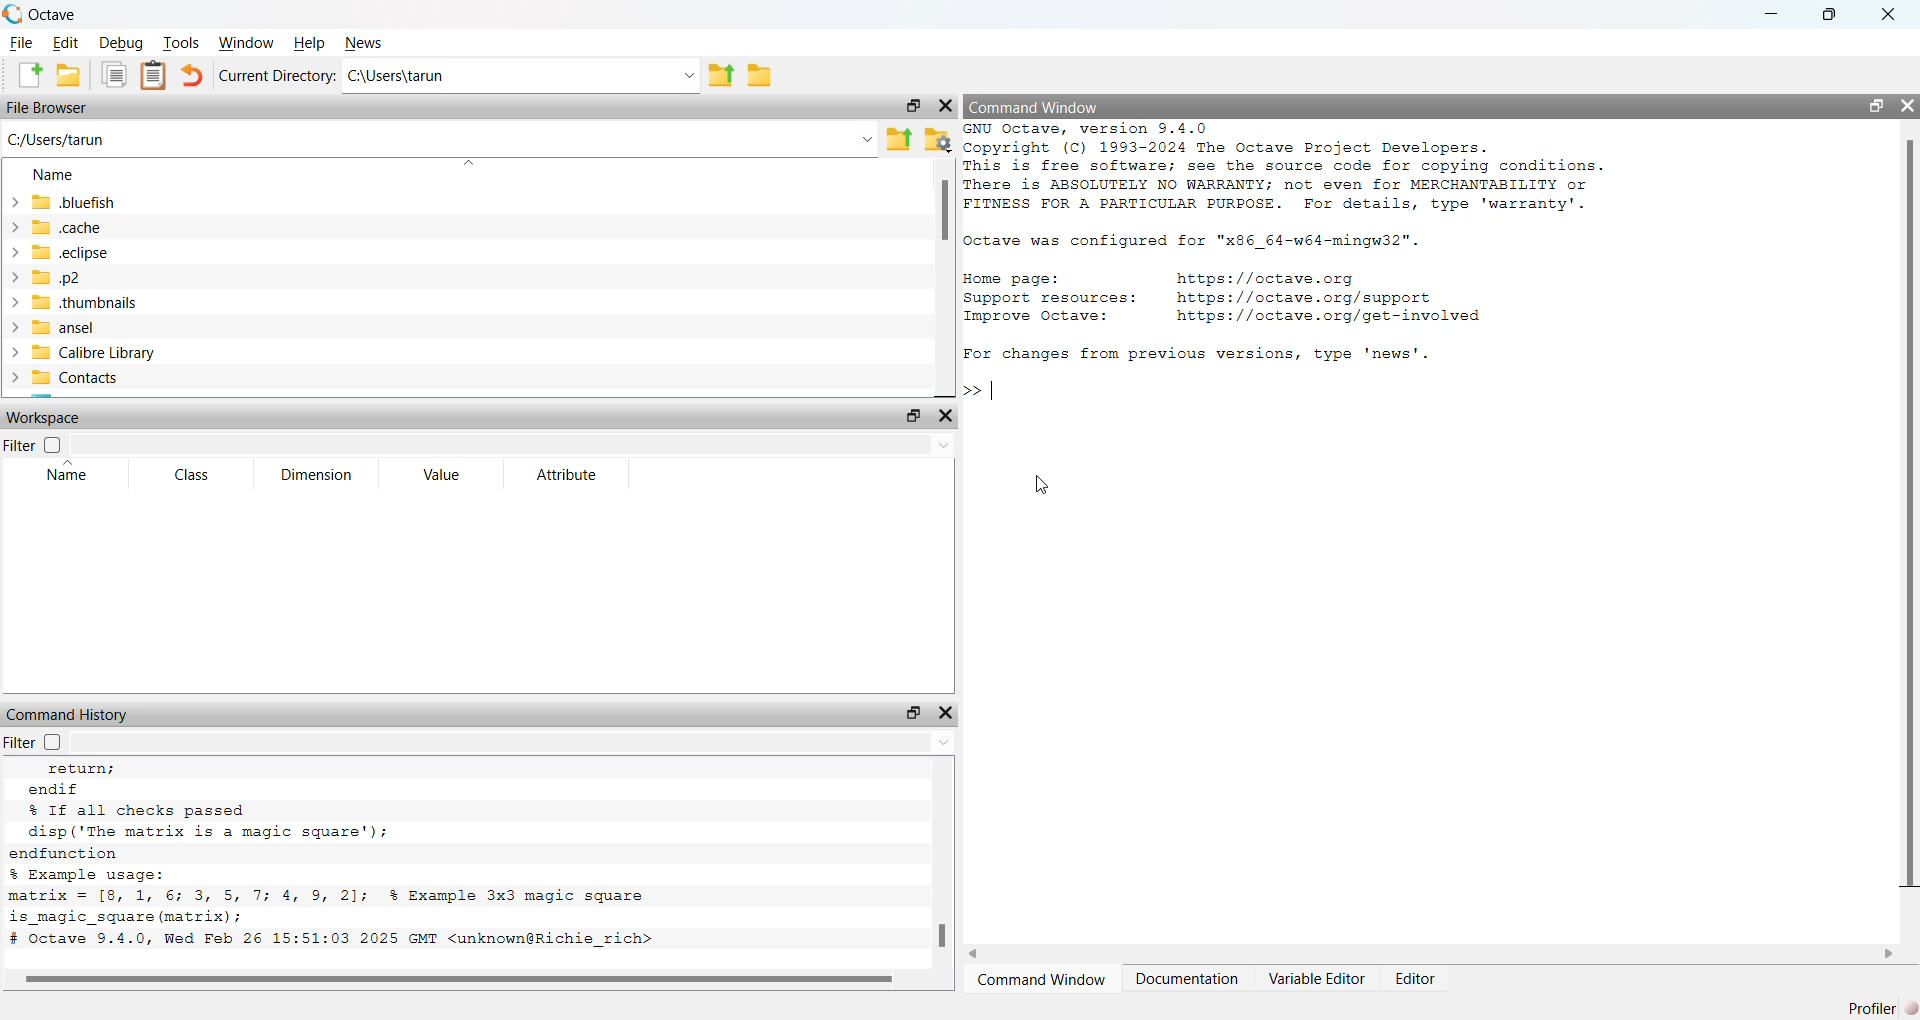 The height and width of the screenshot is (1020, 1920). Describe the element at coordinates (1889, 955) in the screenshot. I see `scroll right` at that location.